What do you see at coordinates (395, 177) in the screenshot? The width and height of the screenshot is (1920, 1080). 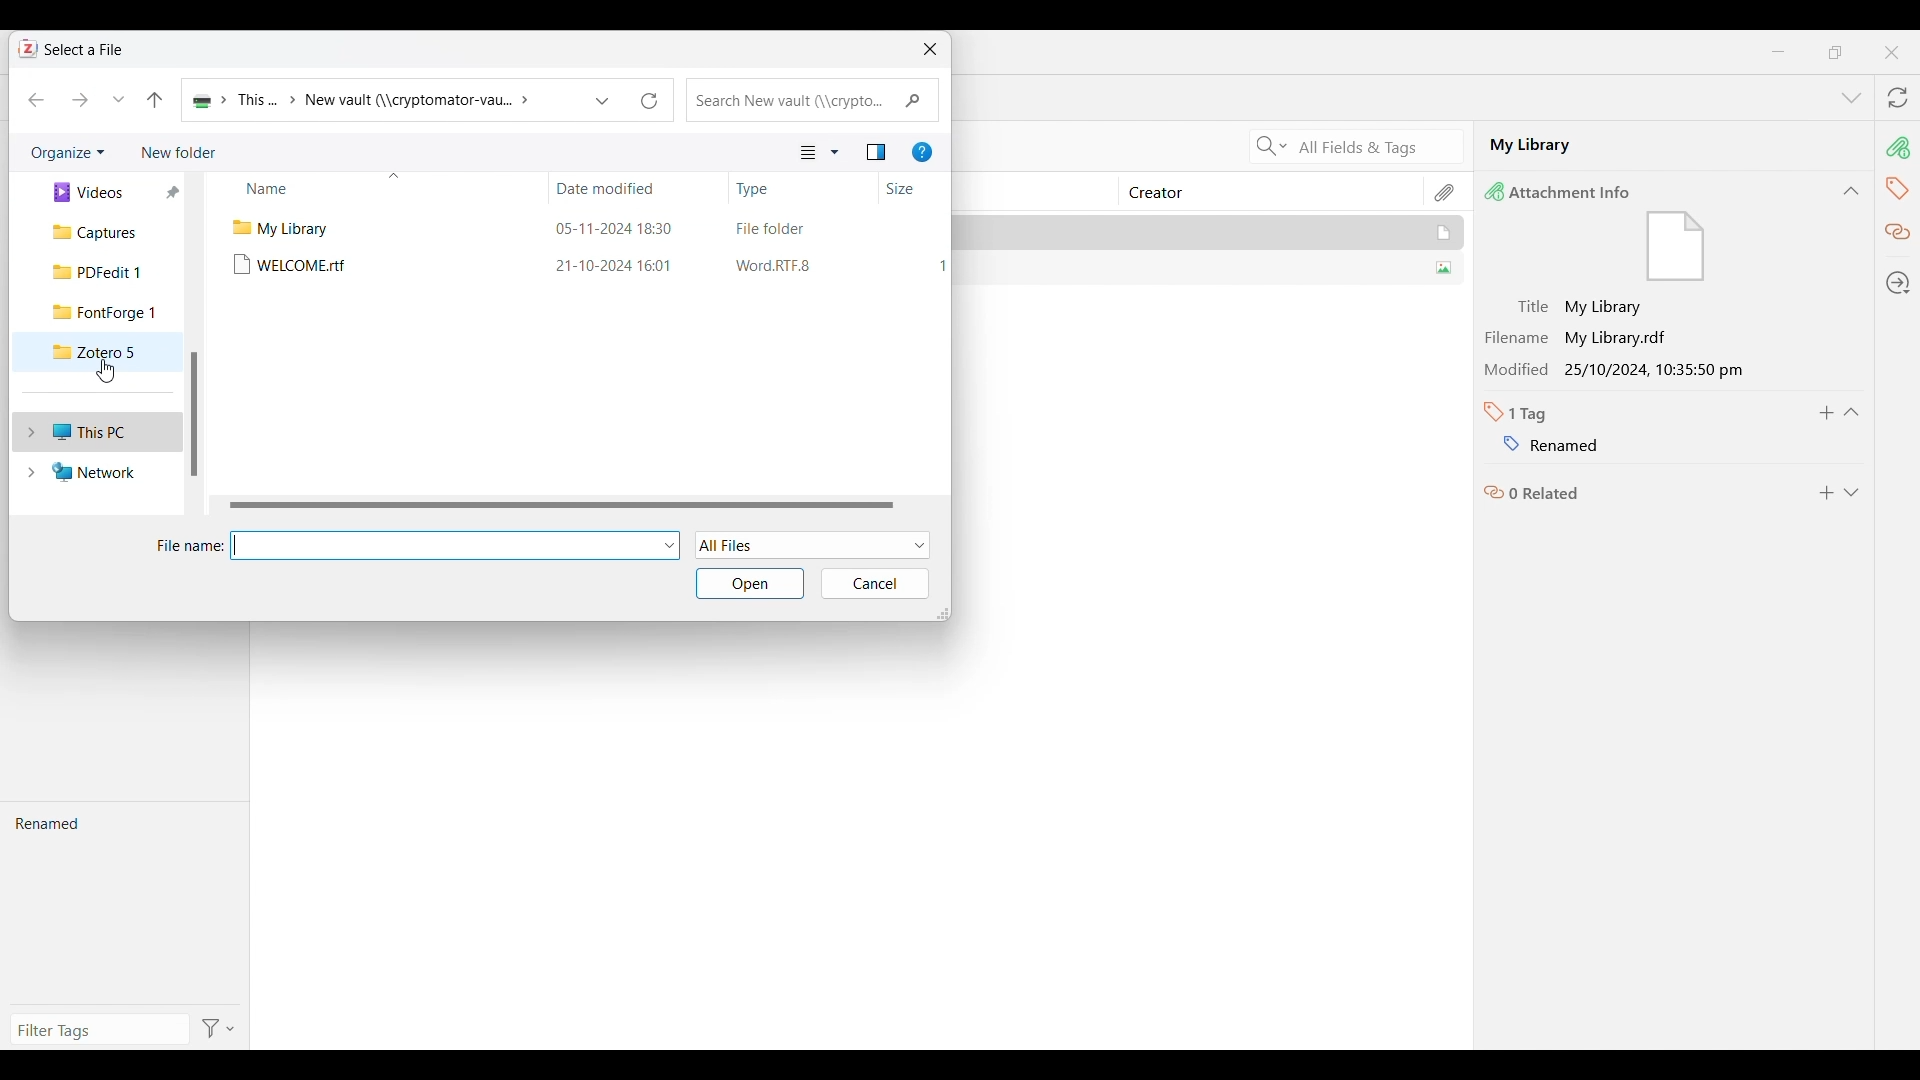 I see `Sort column by alphabet` at bounding box center [395, 177].